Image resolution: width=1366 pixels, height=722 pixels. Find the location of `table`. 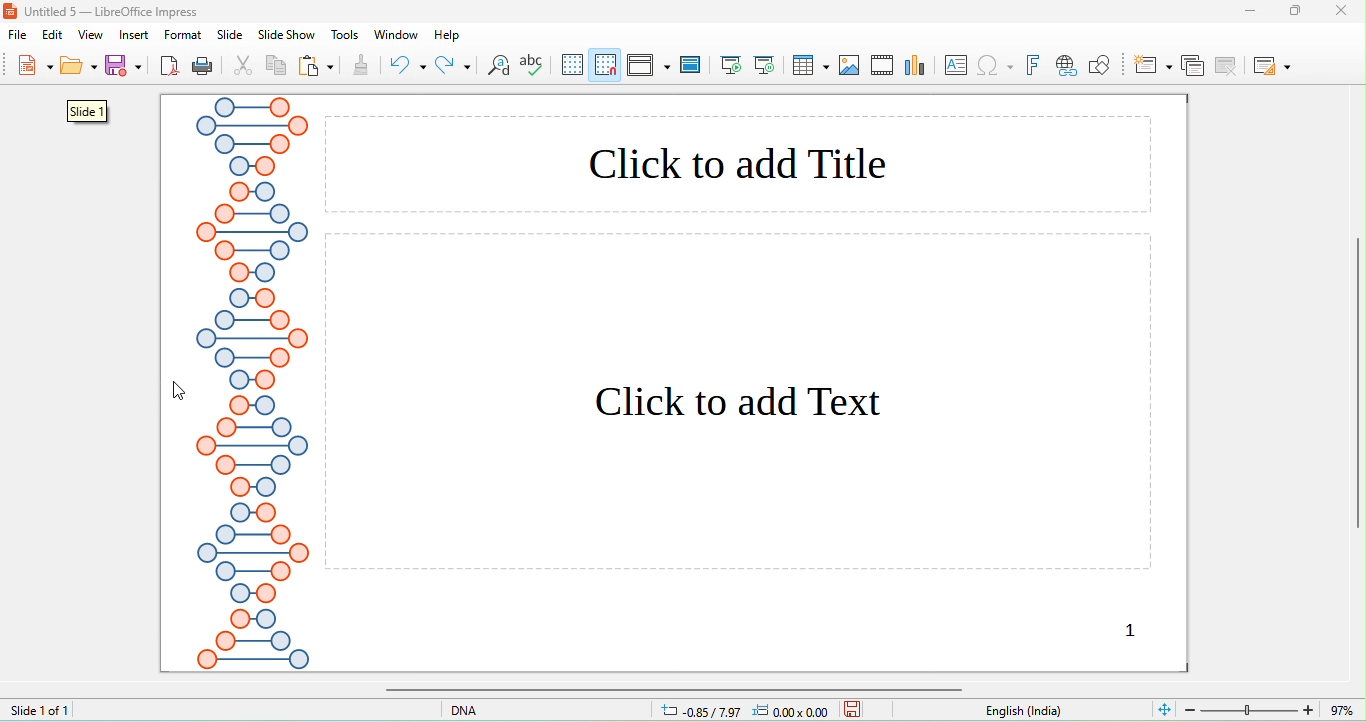

table is located at coordinates (810, 65).